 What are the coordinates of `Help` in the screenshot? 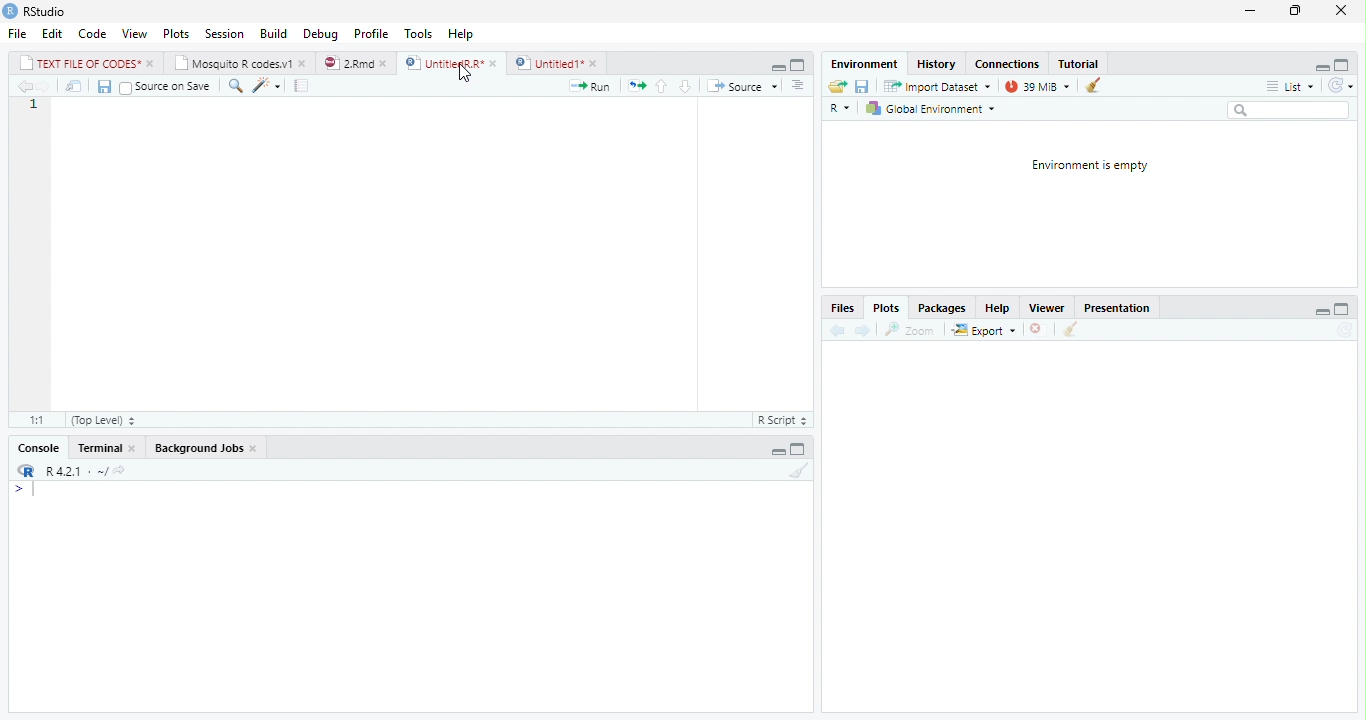 It's located at (463, 36).